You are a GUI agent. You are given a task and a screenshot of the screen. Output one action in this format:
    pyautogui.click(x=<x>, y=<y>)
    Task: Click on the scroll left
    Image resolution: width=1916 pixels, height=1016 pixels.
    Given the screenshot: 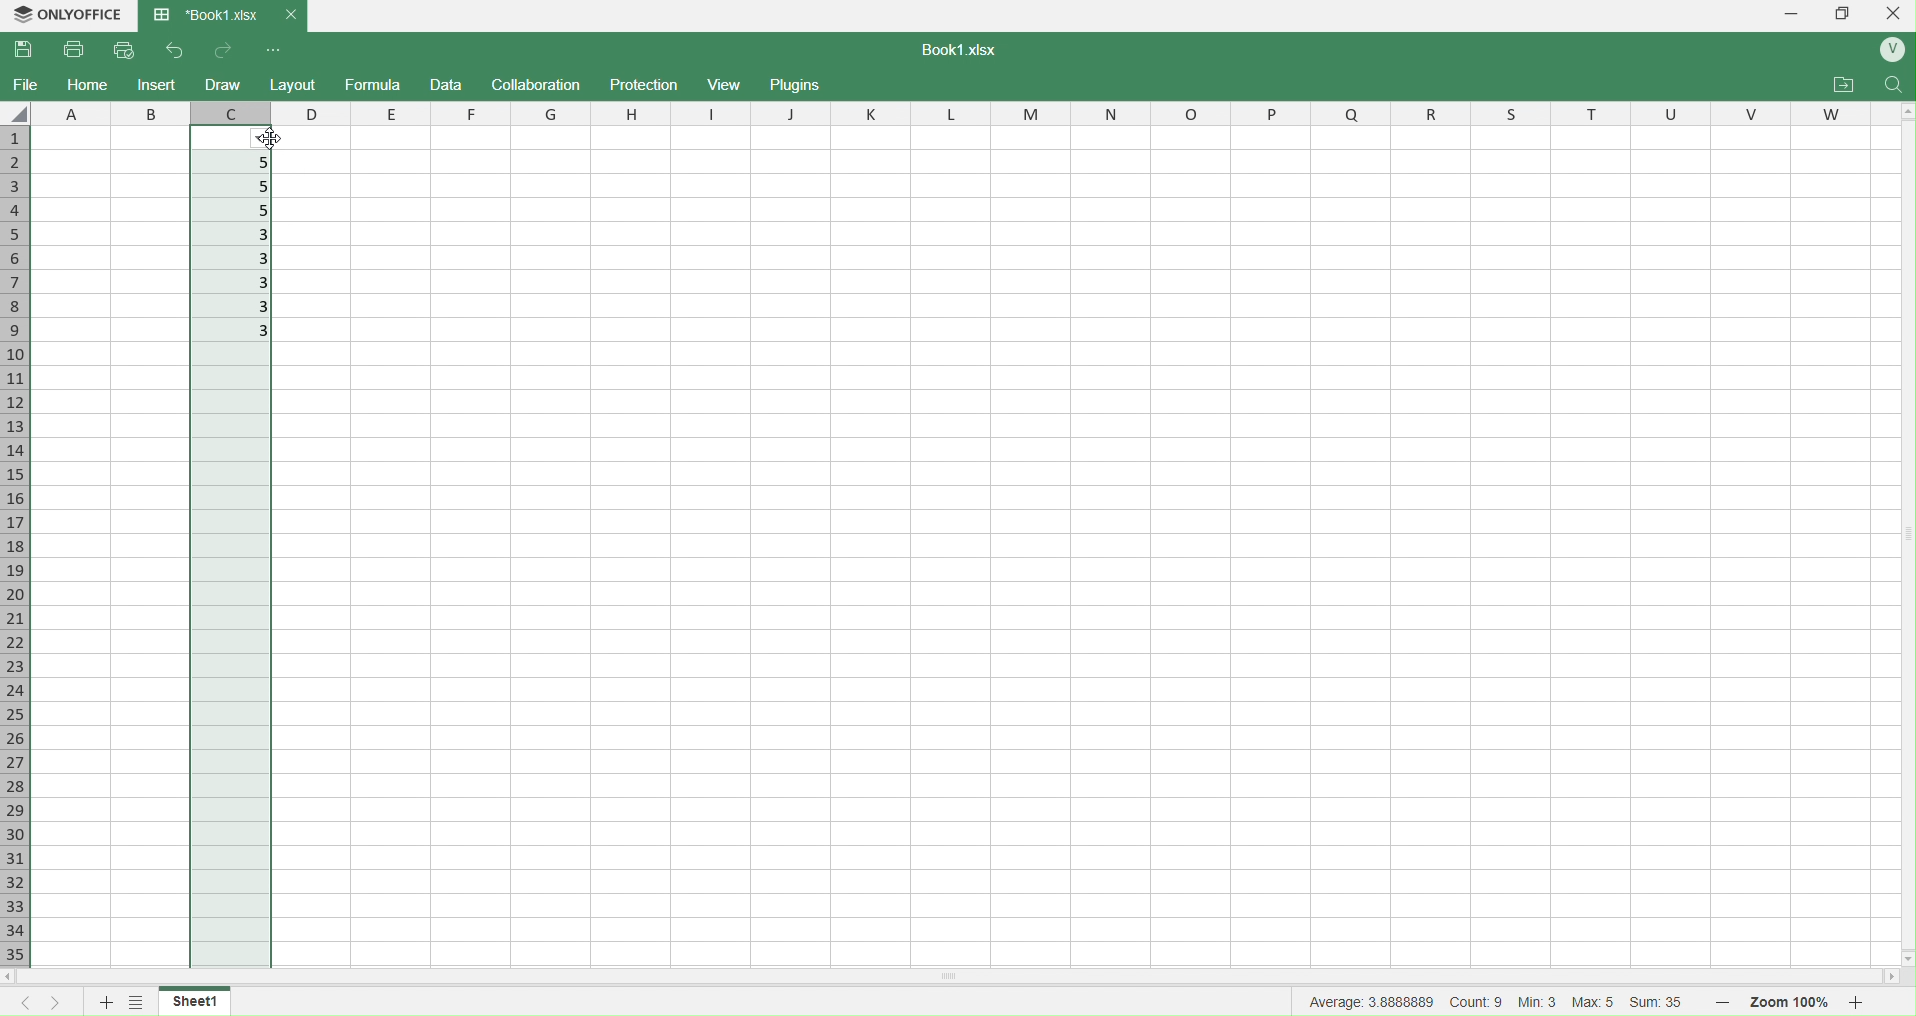 What is the action you would take?
    pyautogui.click(x=24, y=979)
    